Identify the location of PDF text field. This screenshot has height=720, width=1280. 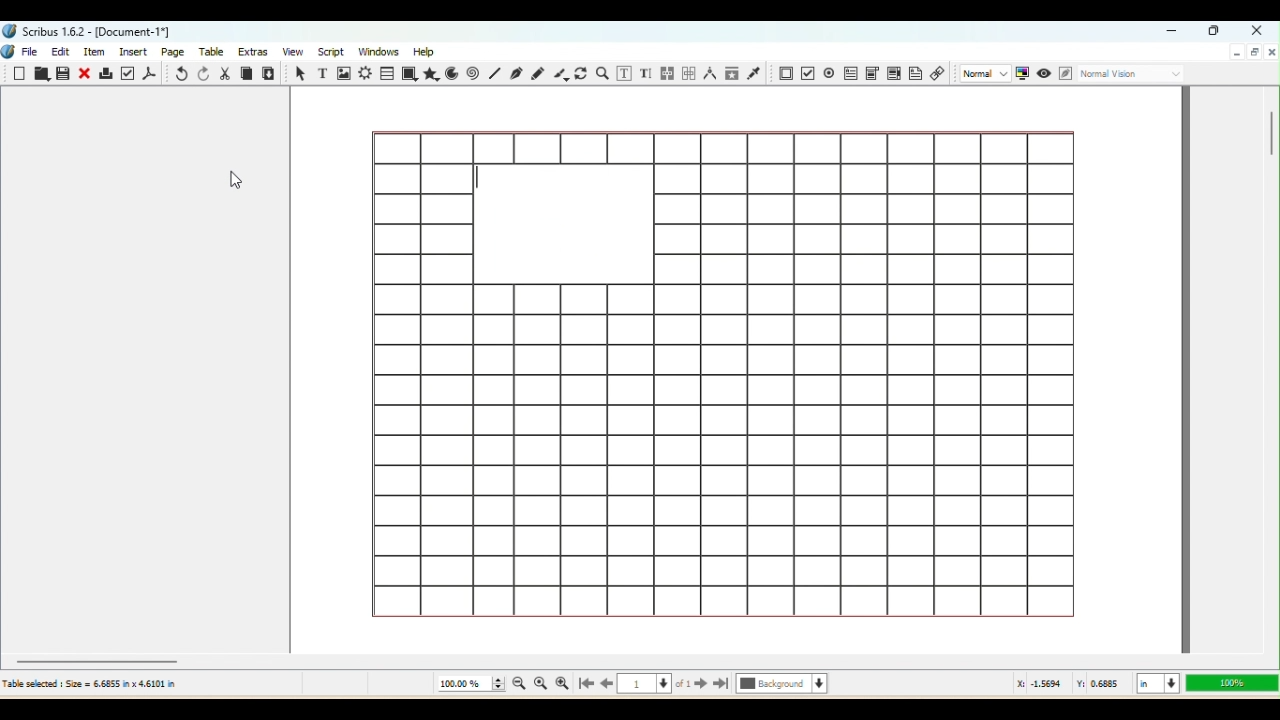
(849, 72).